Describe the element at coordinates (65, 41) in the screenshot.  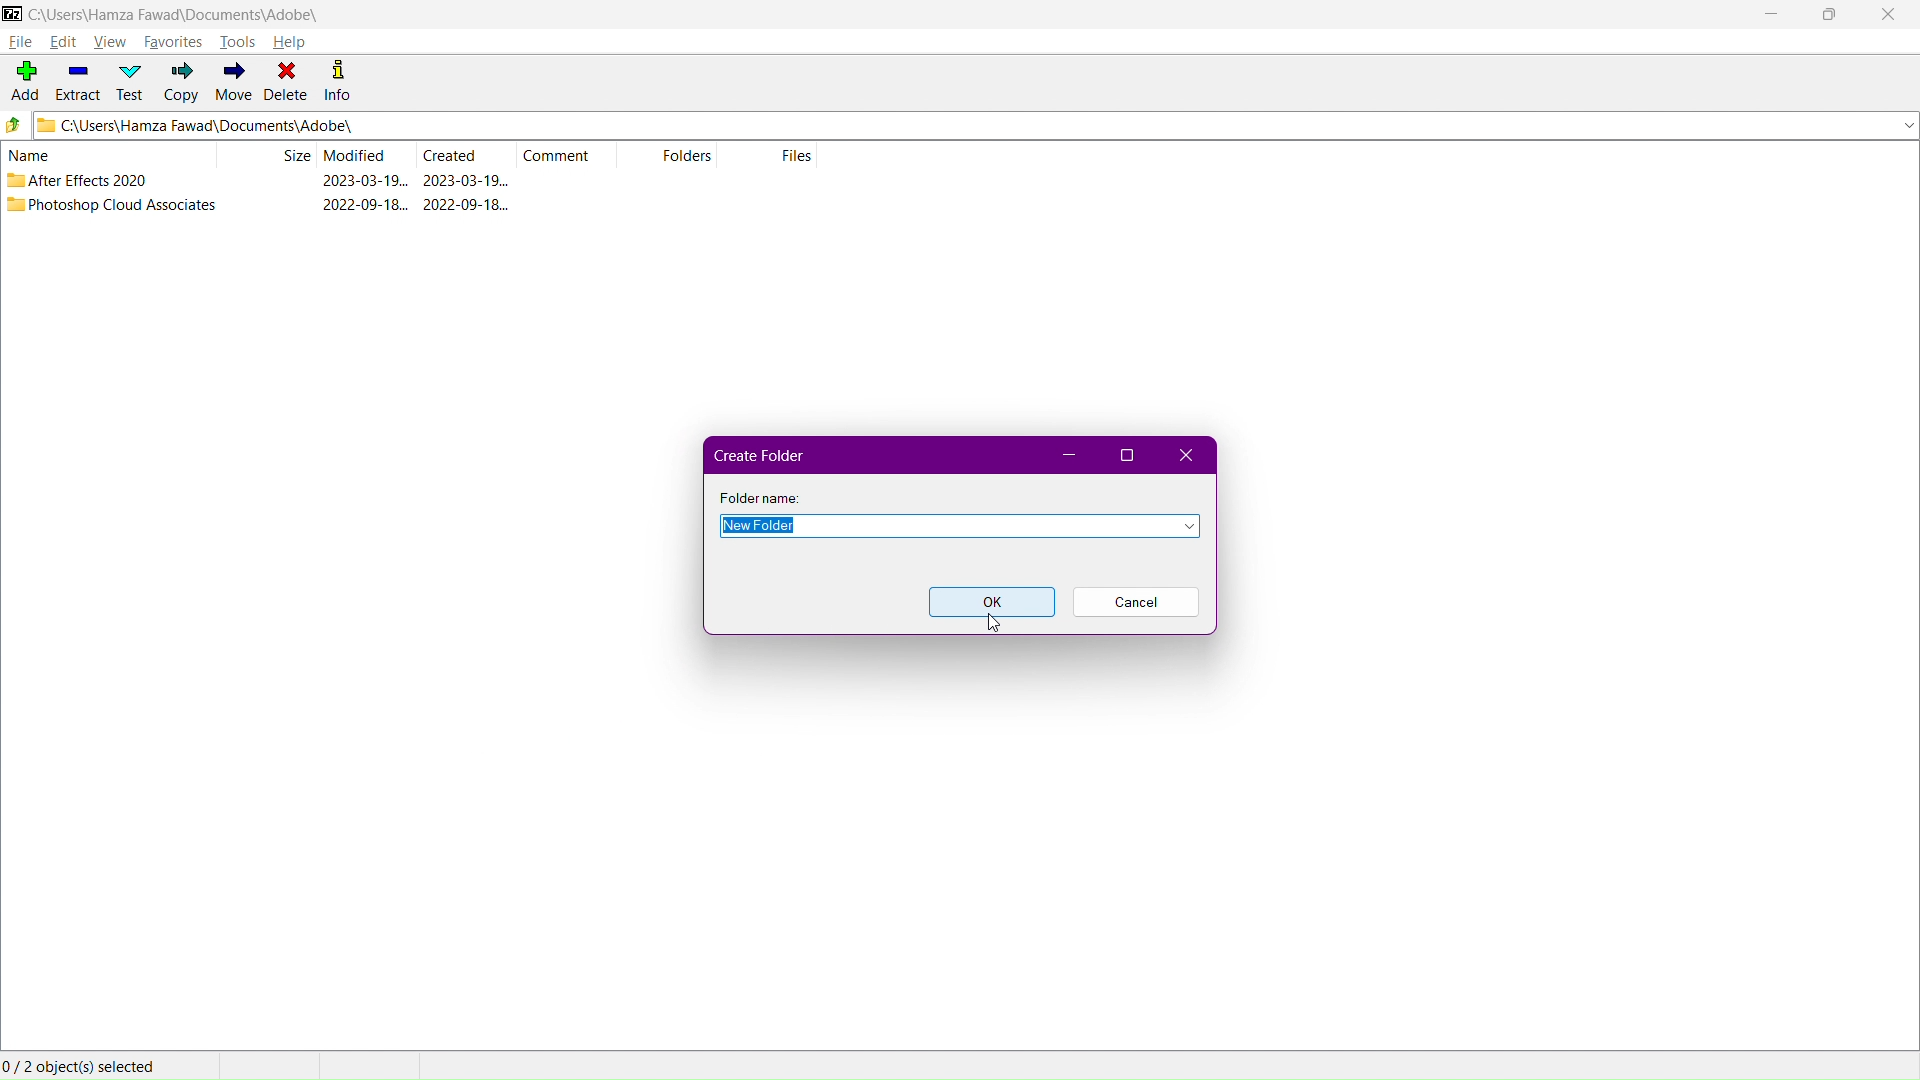
I see `Edit` at that location.